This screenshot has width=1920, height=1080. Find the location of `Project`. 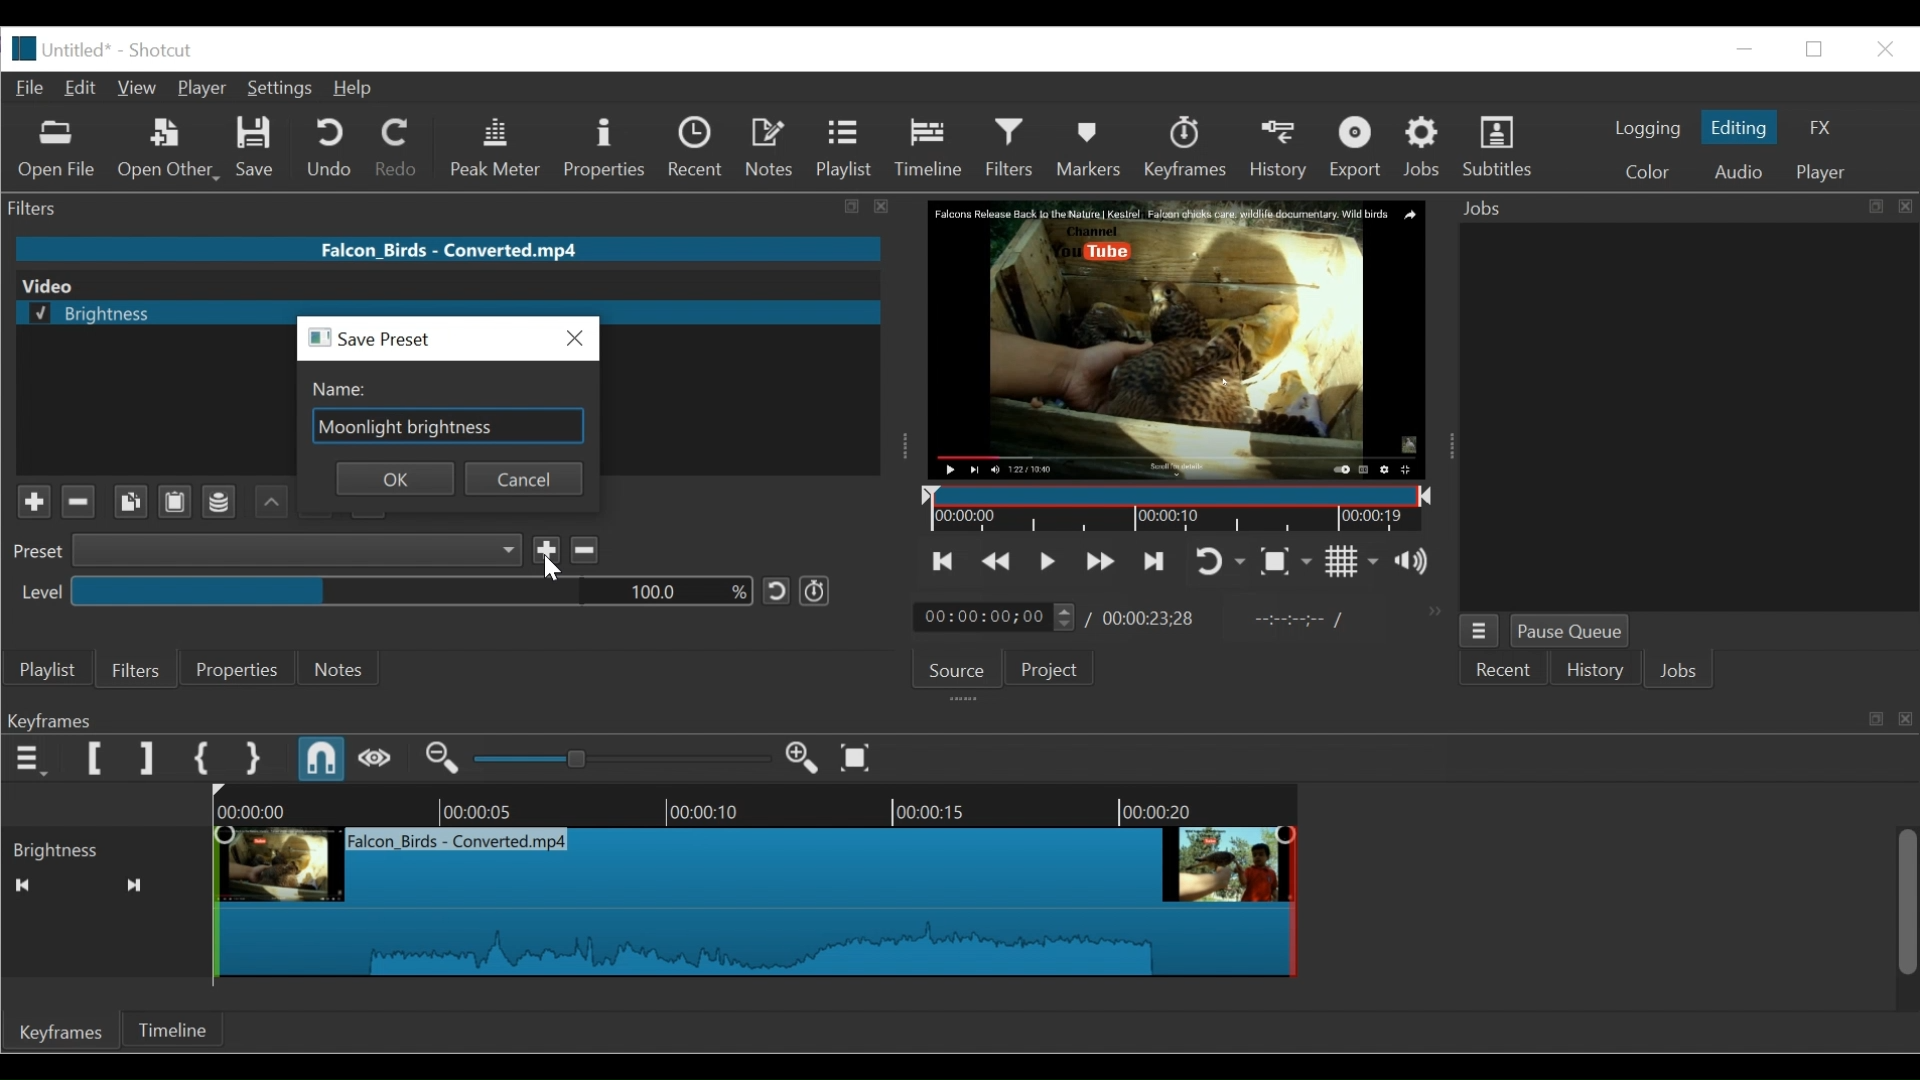

Project is located at coordinates (1049, 668).